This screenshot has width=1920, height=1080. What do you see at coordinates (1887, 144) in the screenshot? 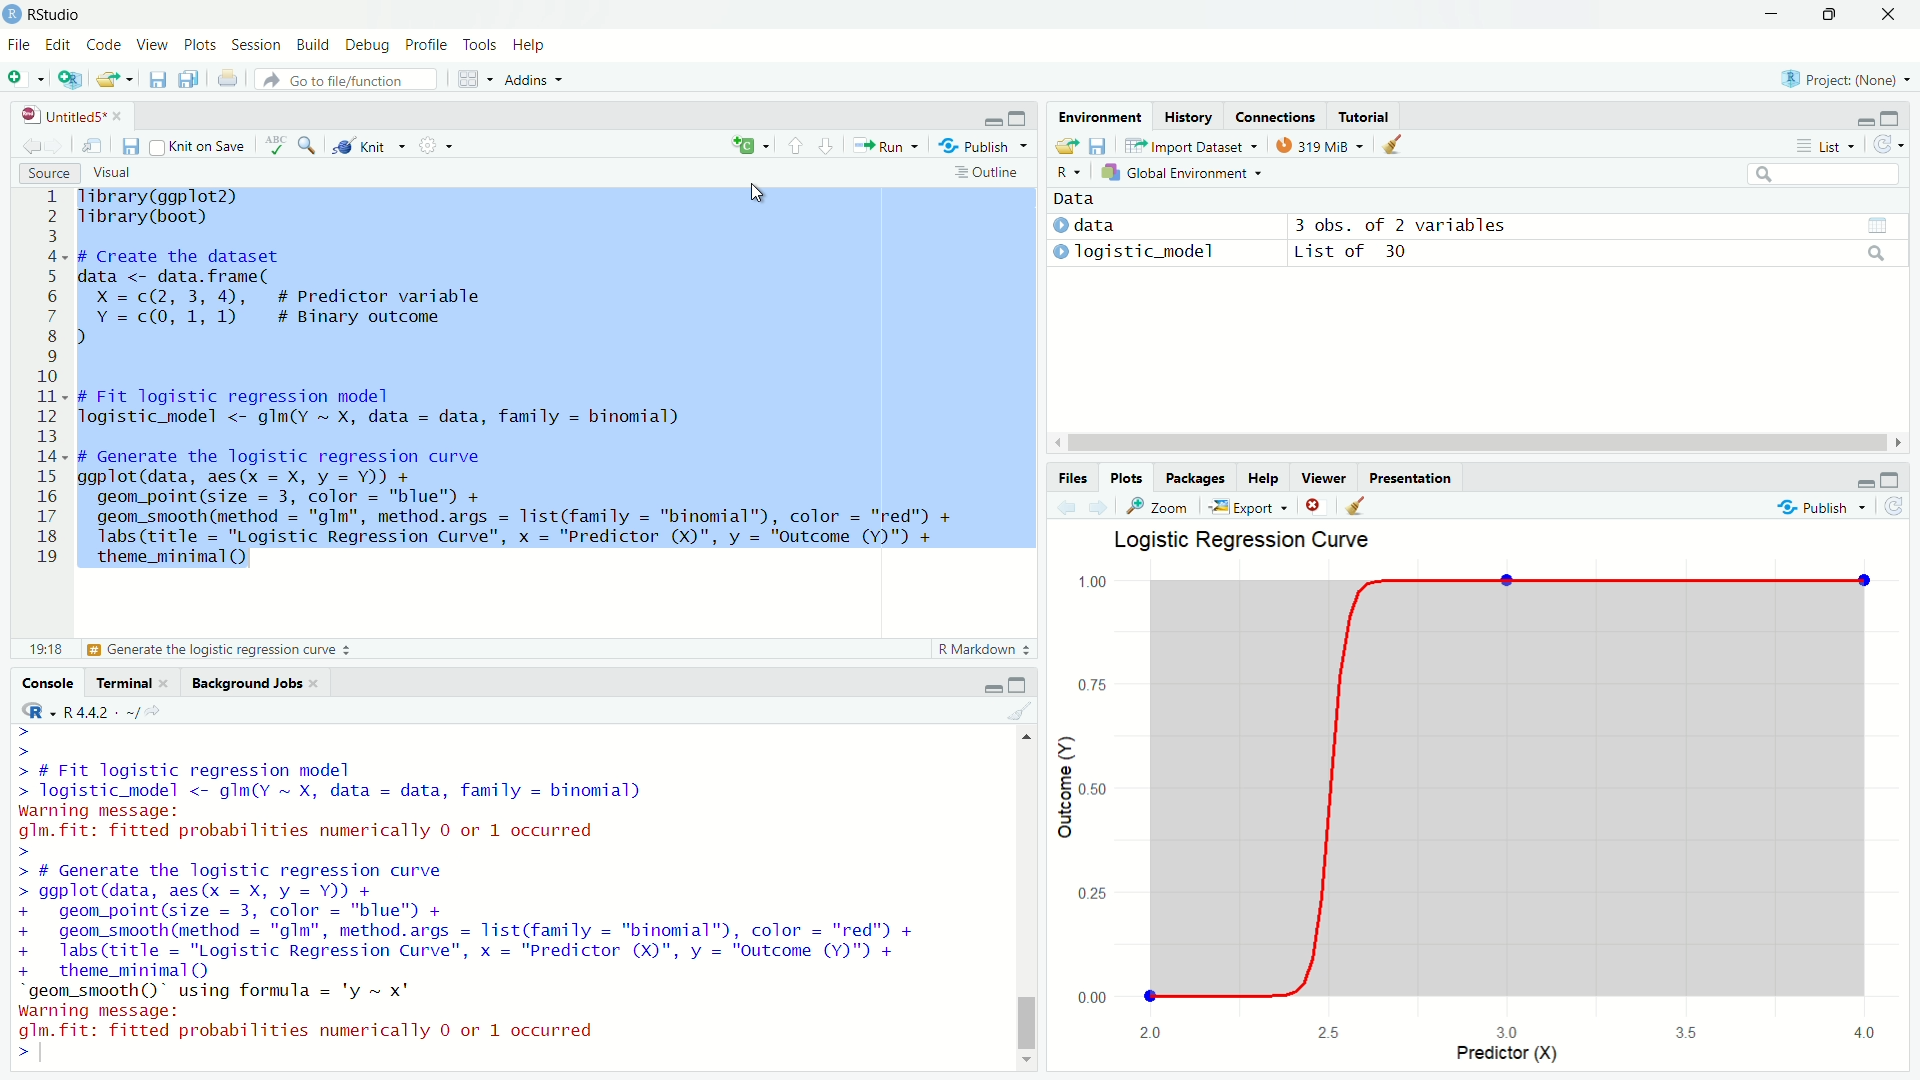
I see `Refresh the list of objects in the environment` at bounding box center [1887, 144].